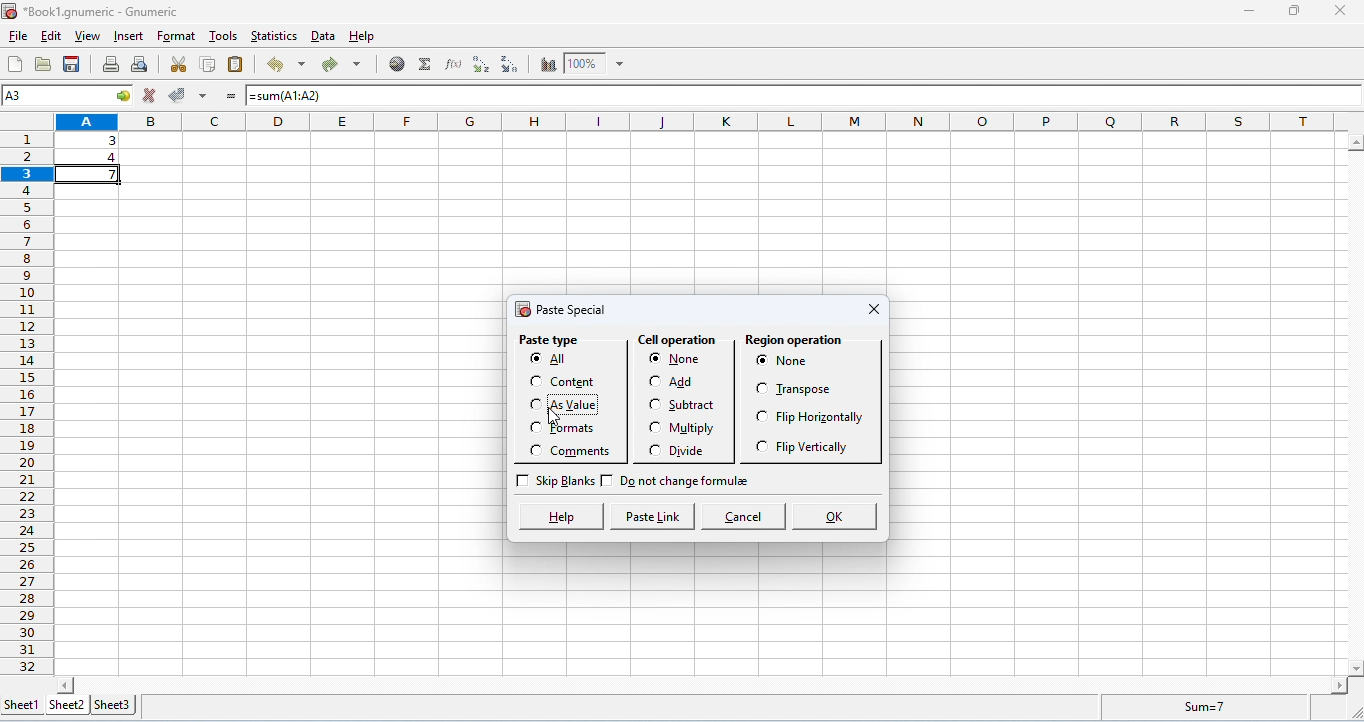 The image size is (1364, 722). What do you see at coordinates (94, 13) in the screenshot?
I see `Book1.gnumeric - Gnumeric` at bounding box center [94, 13].